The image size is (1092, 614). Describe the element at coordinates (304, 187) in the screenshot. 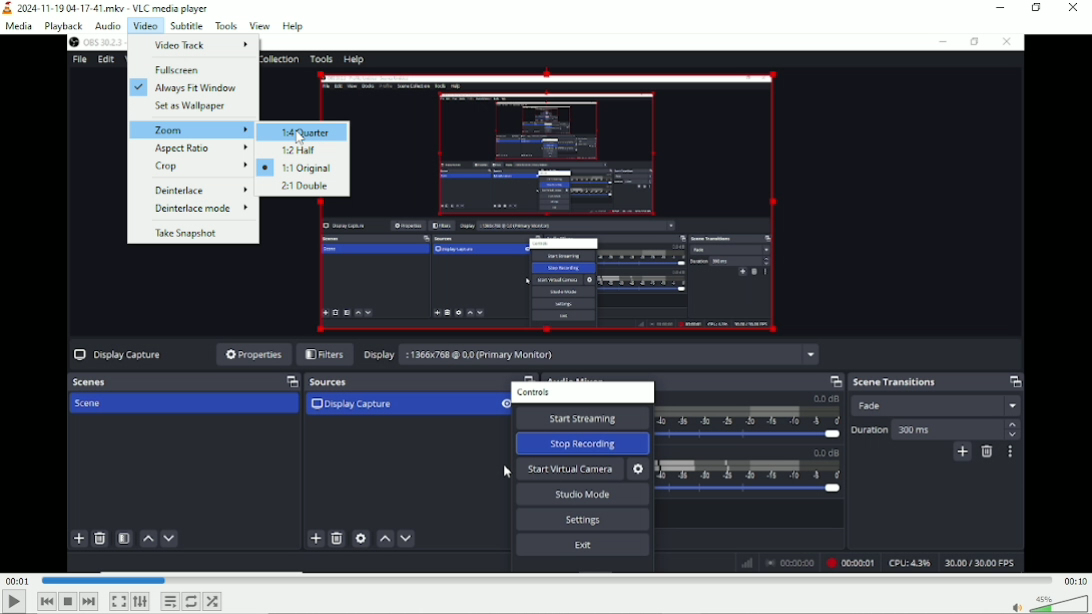

I see `double` at that location.